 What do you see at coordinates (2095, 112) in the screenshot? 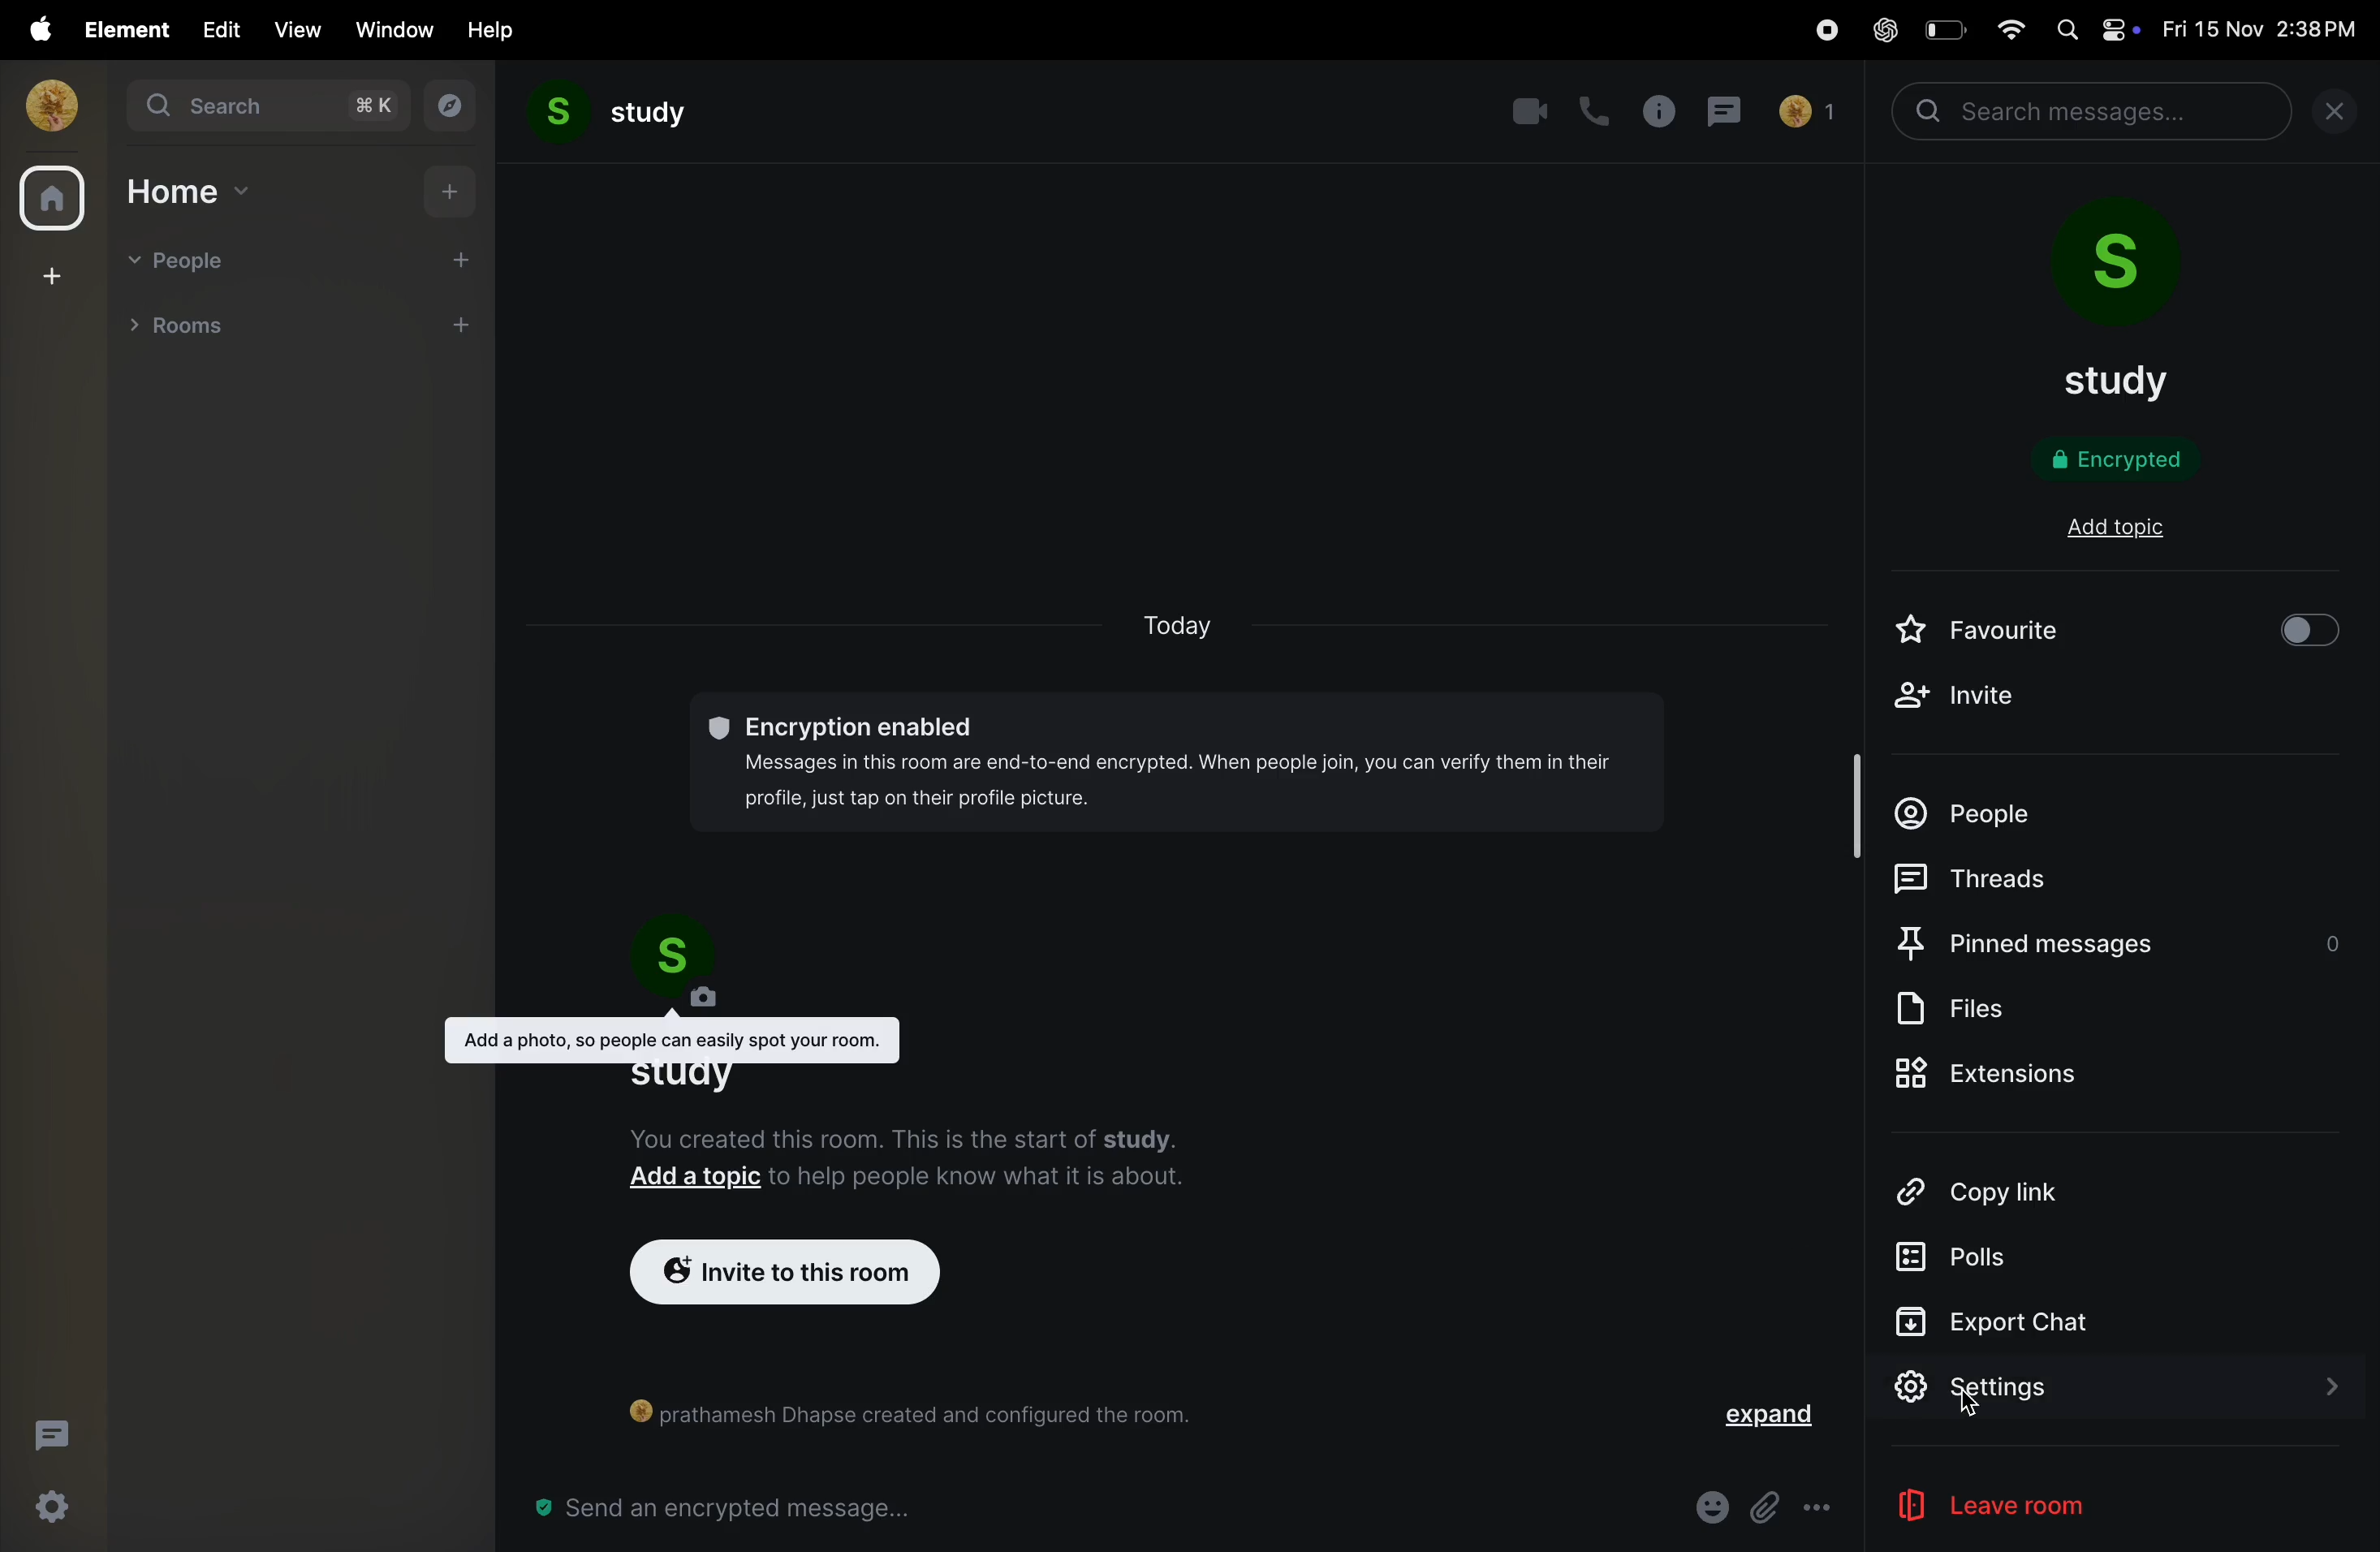
I see `search bar` at bounding box center [2095, 112].